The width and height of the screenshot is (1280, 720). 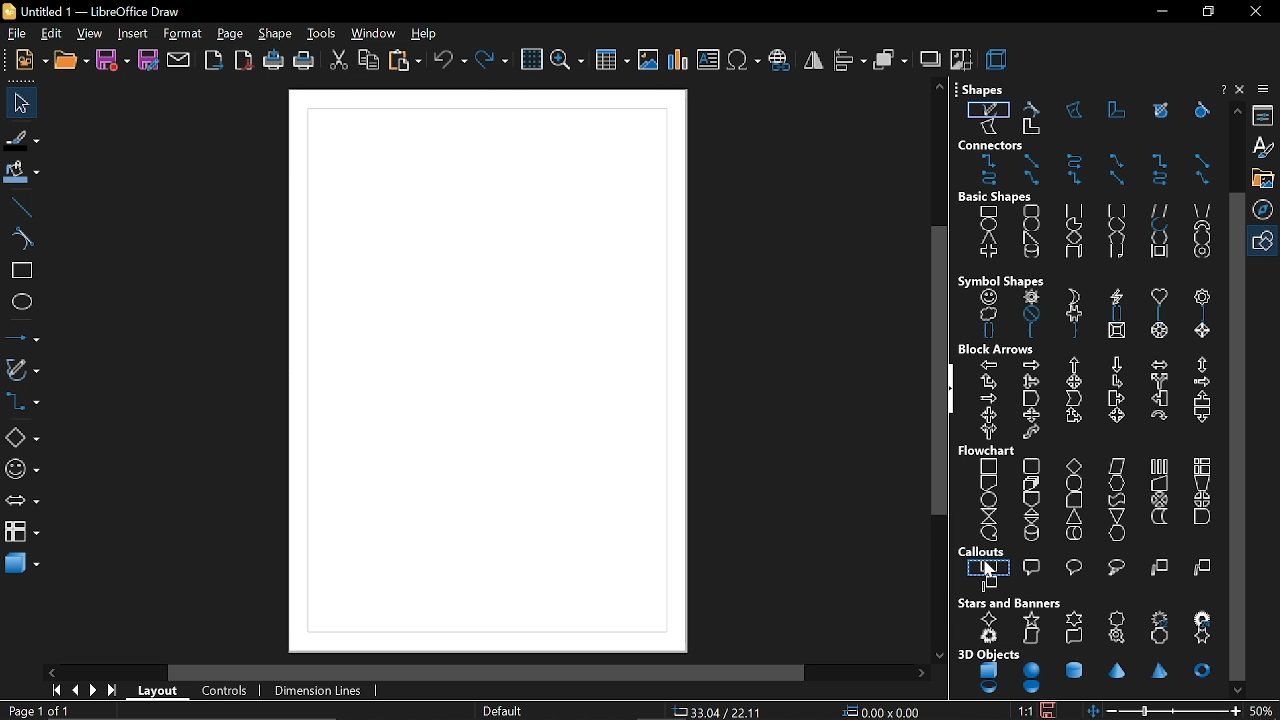 I want to click on next page, so click(x=91, y=692).